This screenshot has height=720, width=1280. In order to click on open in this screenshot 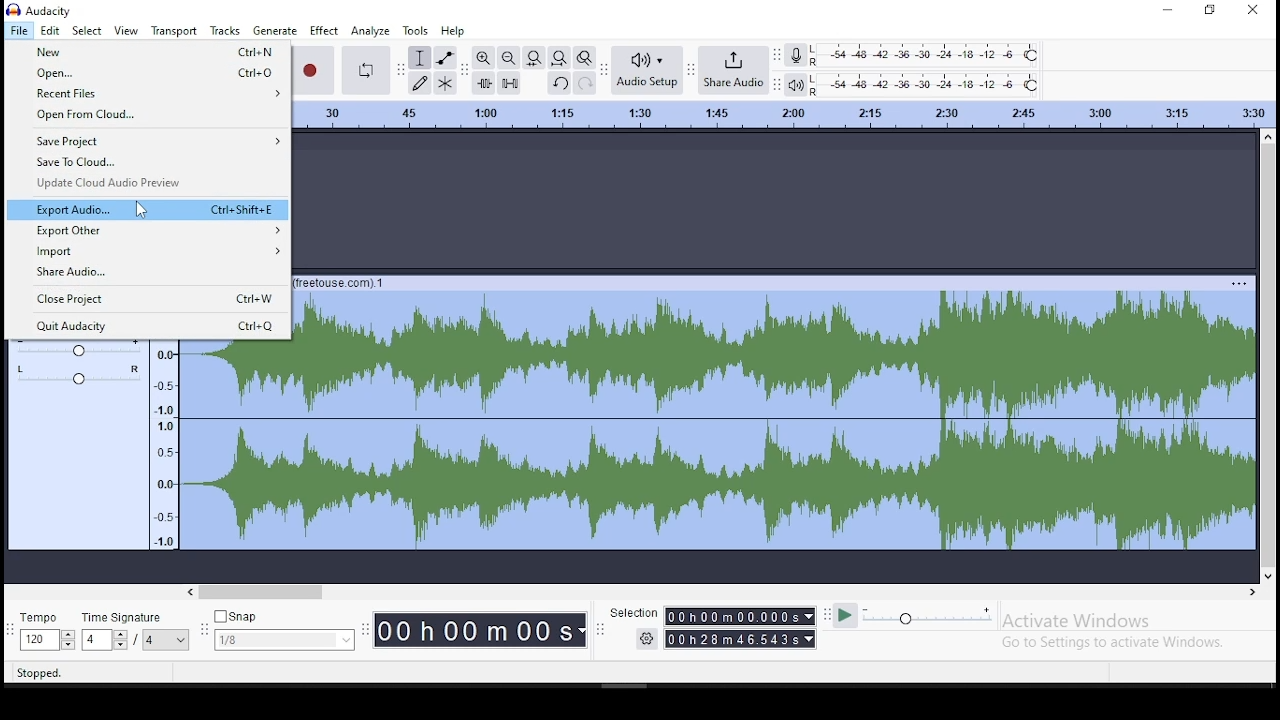, I will do `click(150, 72)`.